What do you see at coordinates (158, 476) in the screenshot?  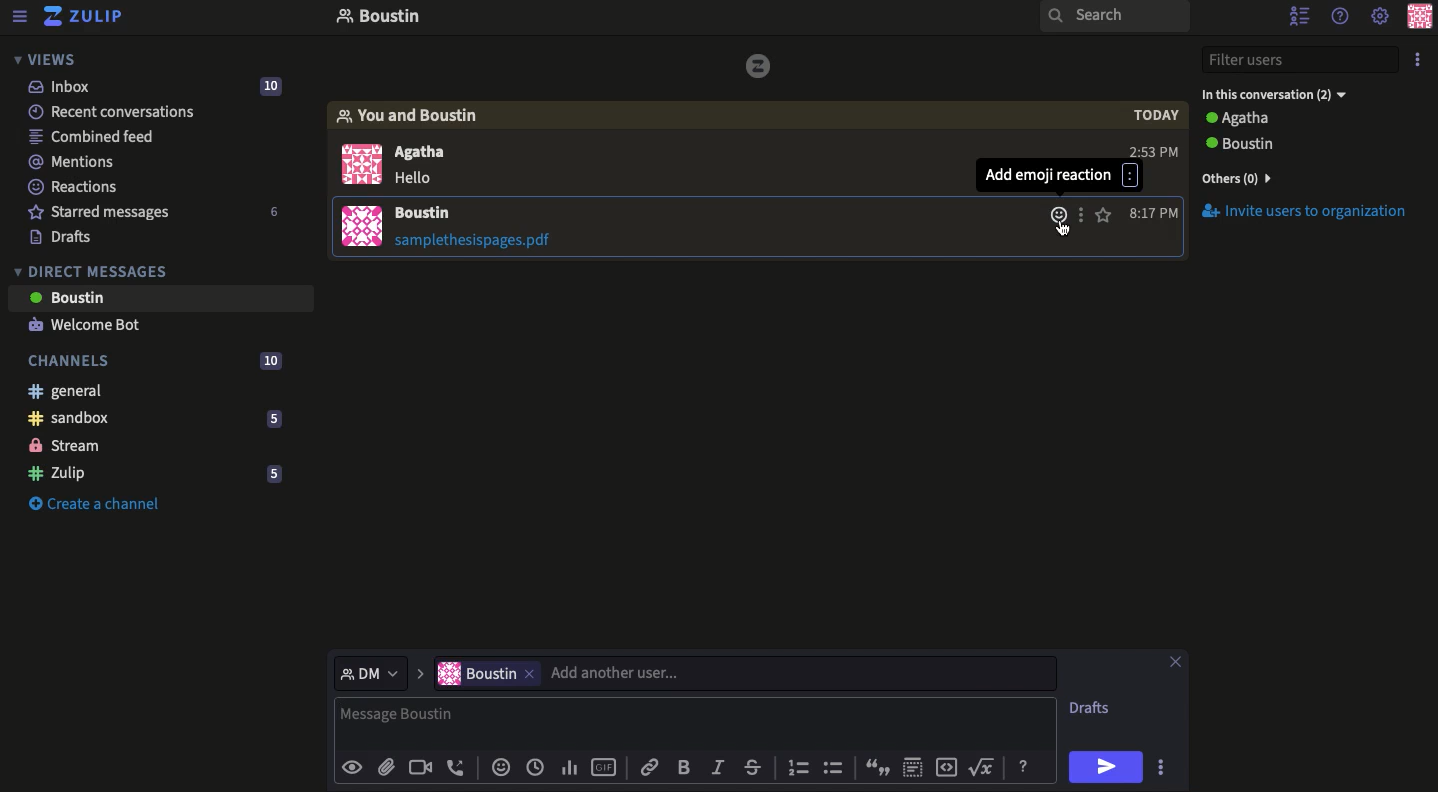 I see `Zulip` at bounding box center [158, 476].